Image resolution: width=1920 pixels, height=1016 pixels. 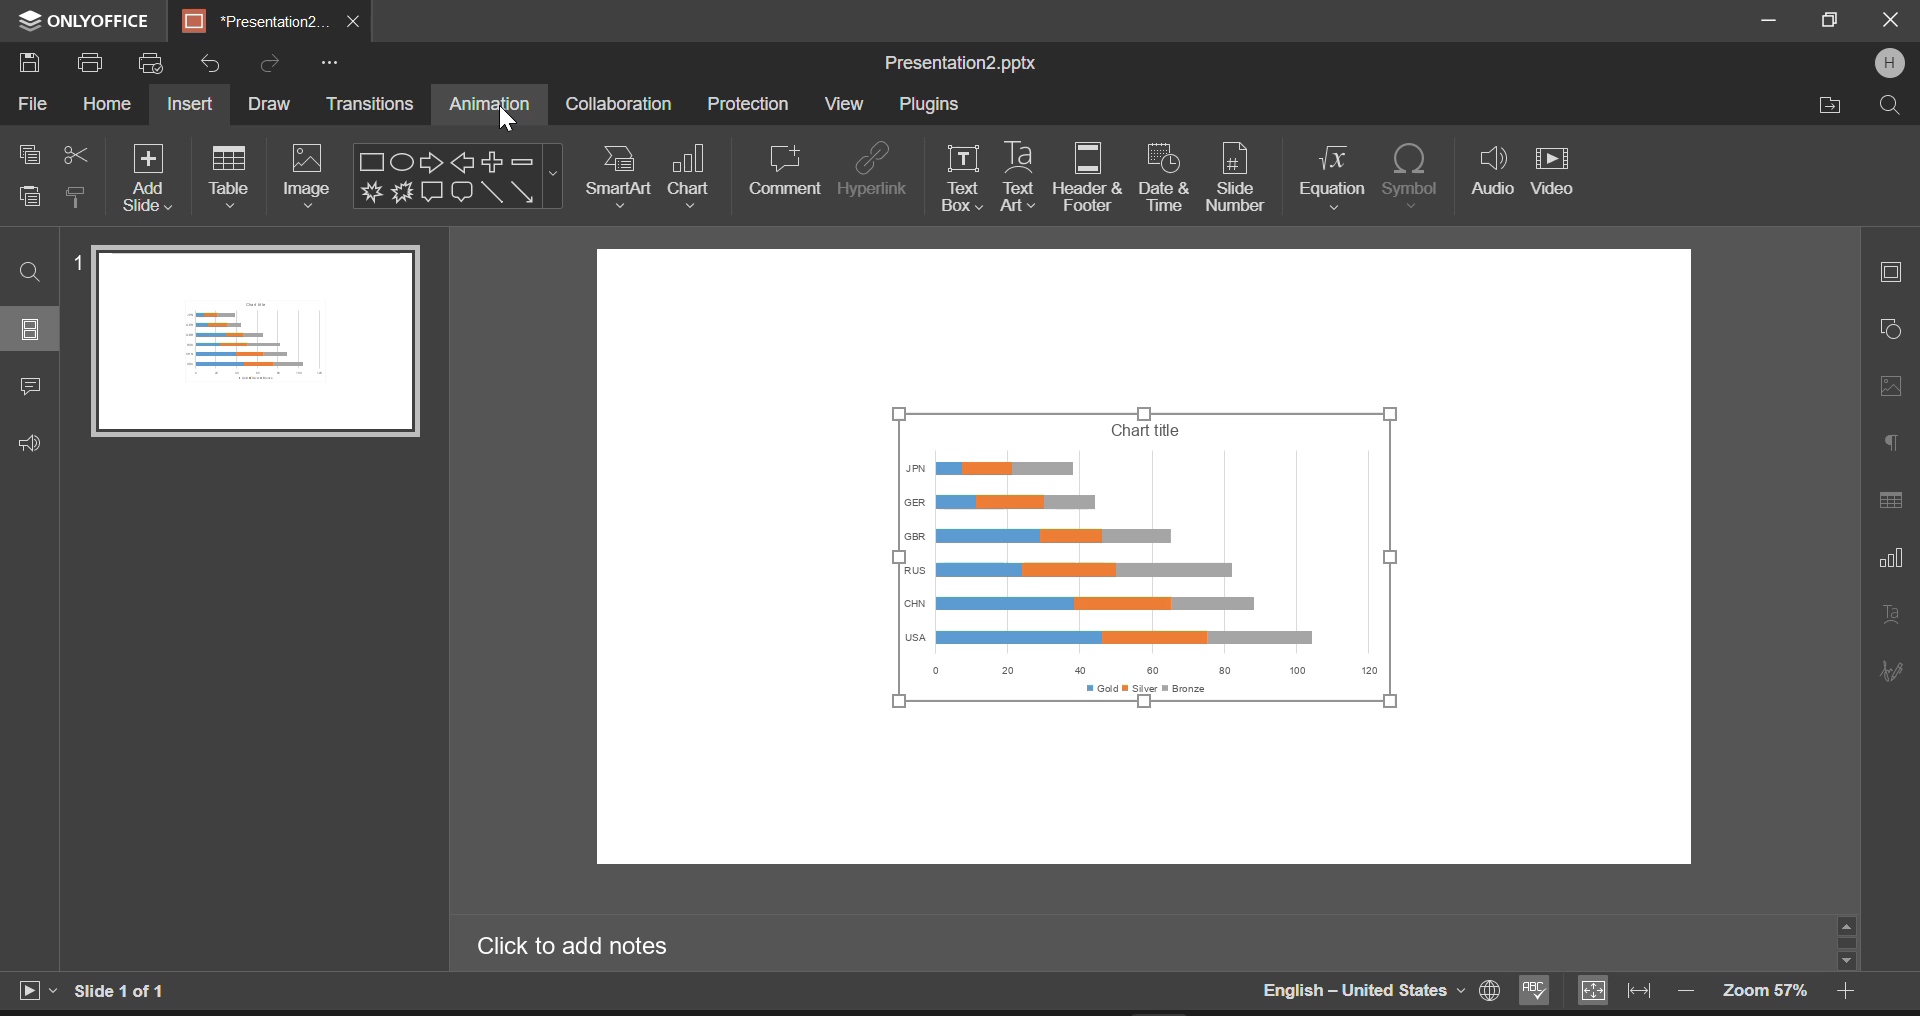 I want to click on Left Arrow, so click(x=462, y=161).